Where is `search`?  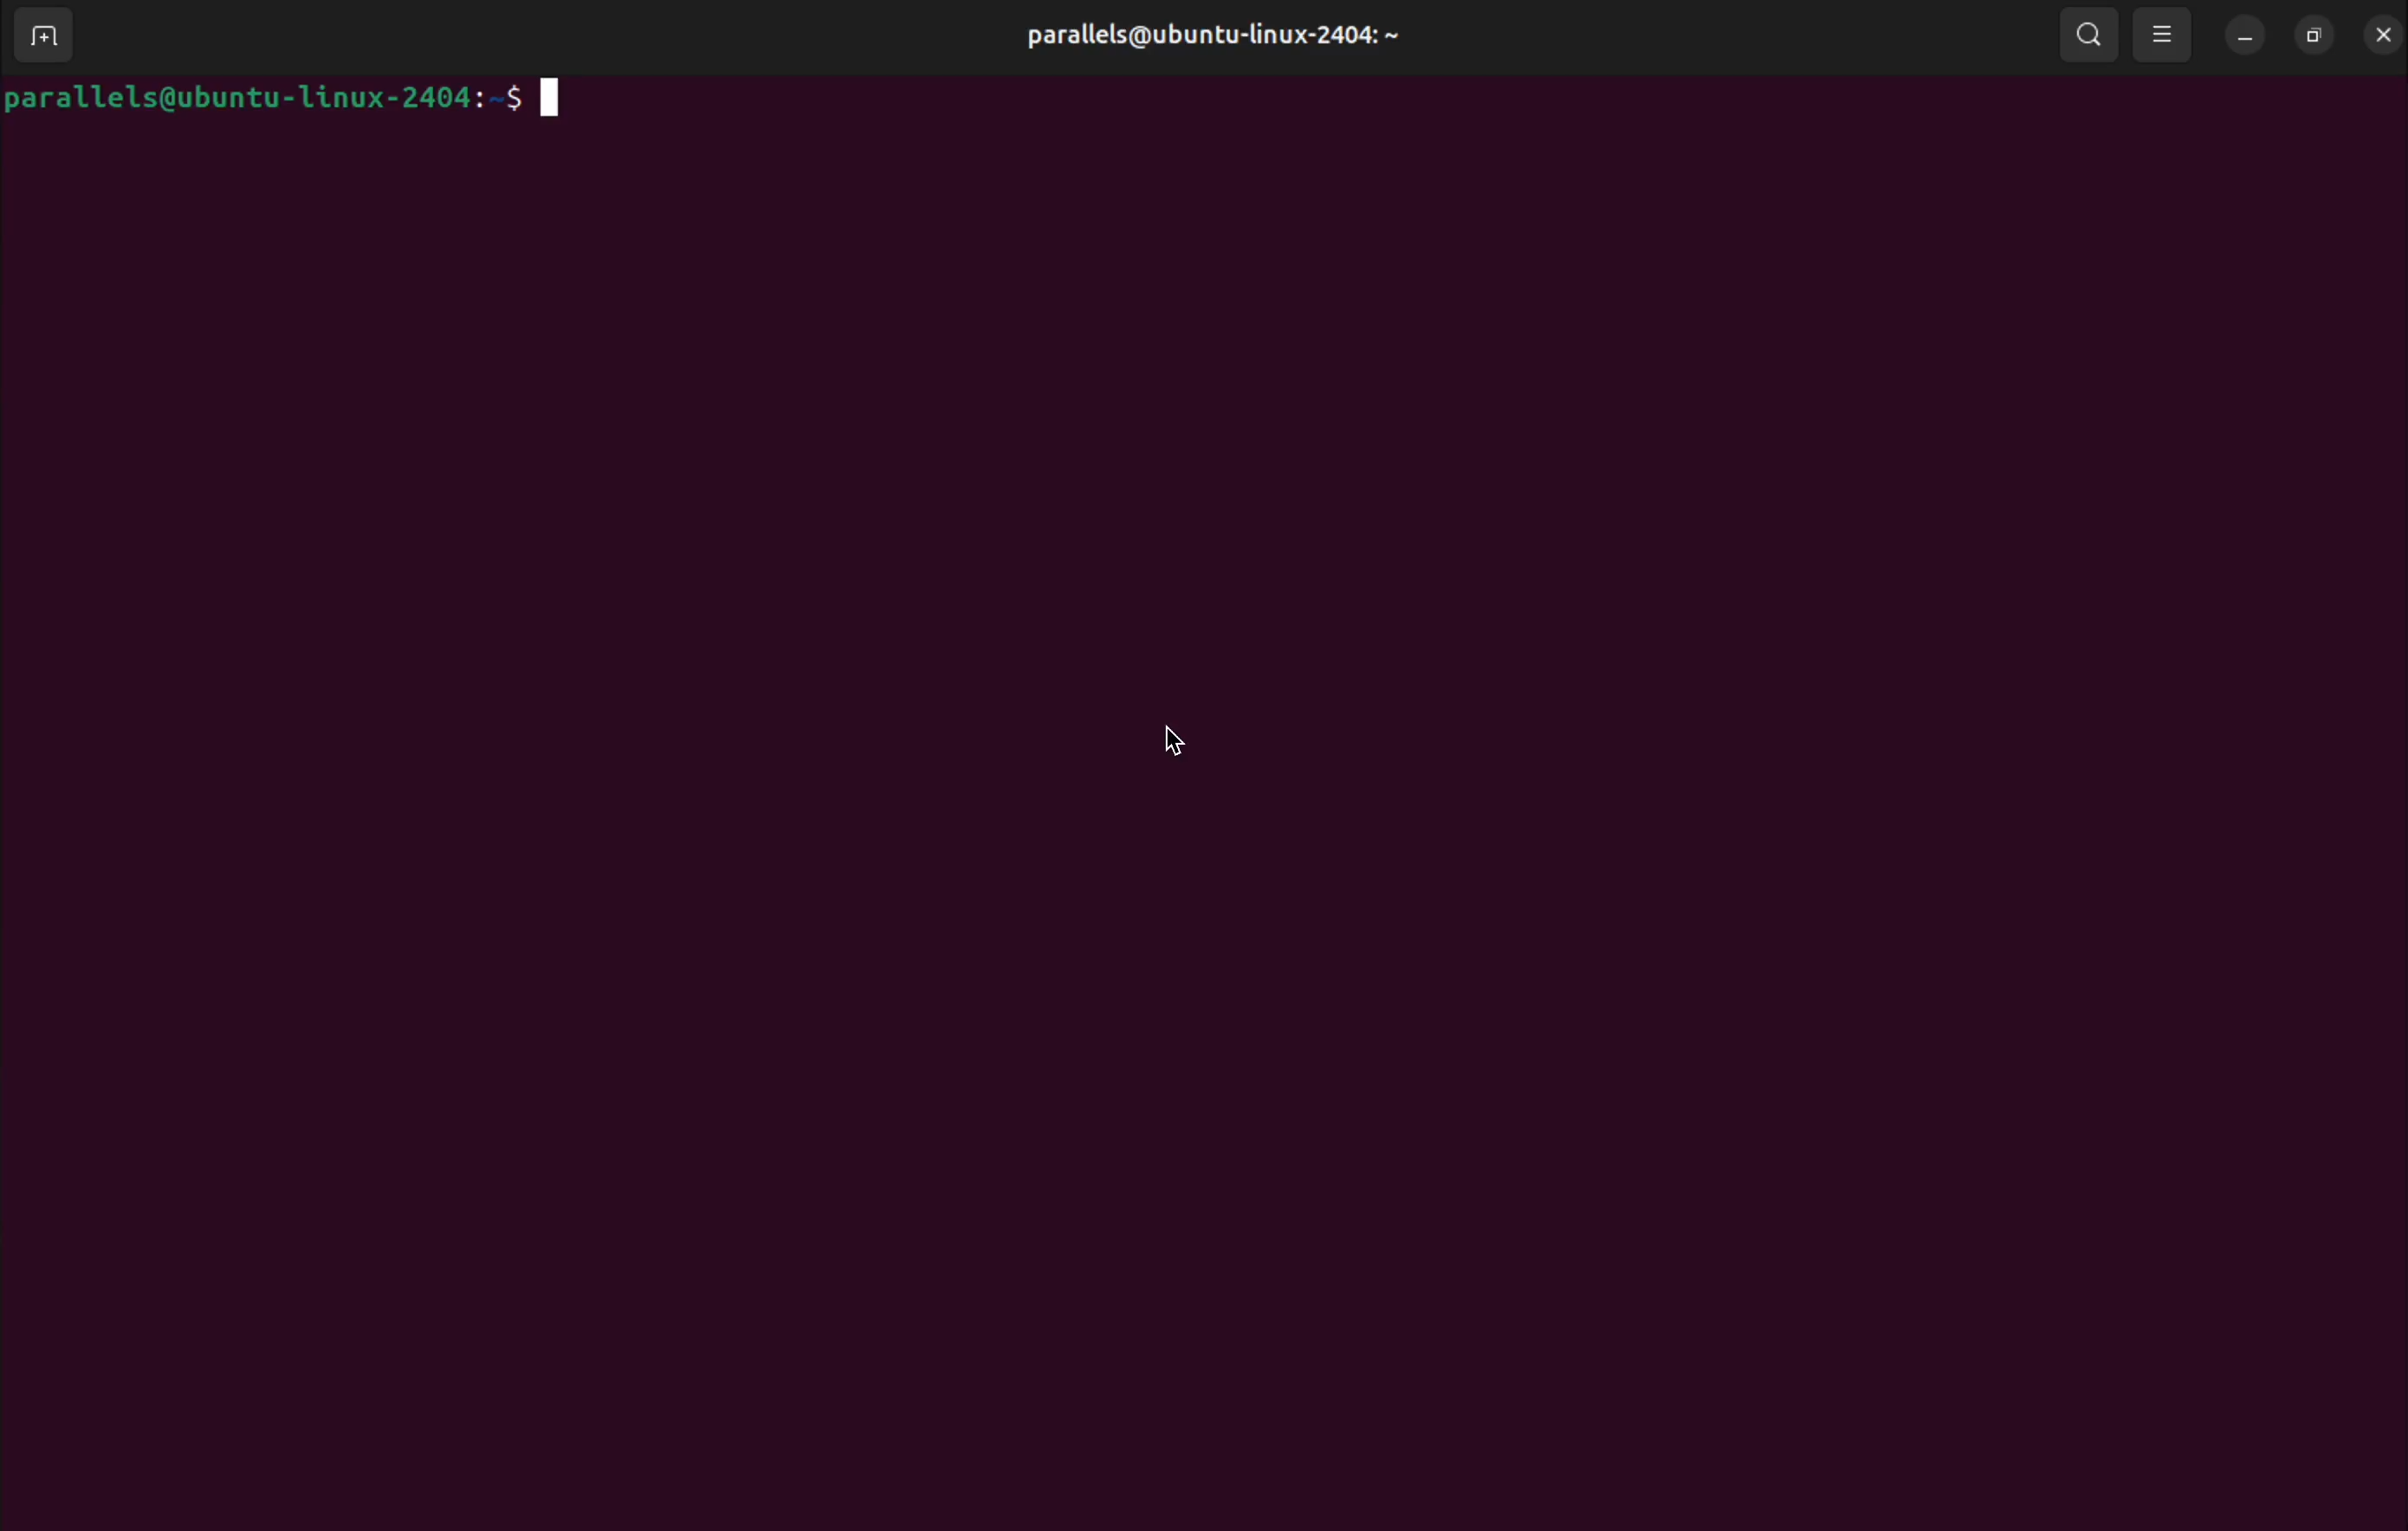 search is located at coordinates (2094, 33).